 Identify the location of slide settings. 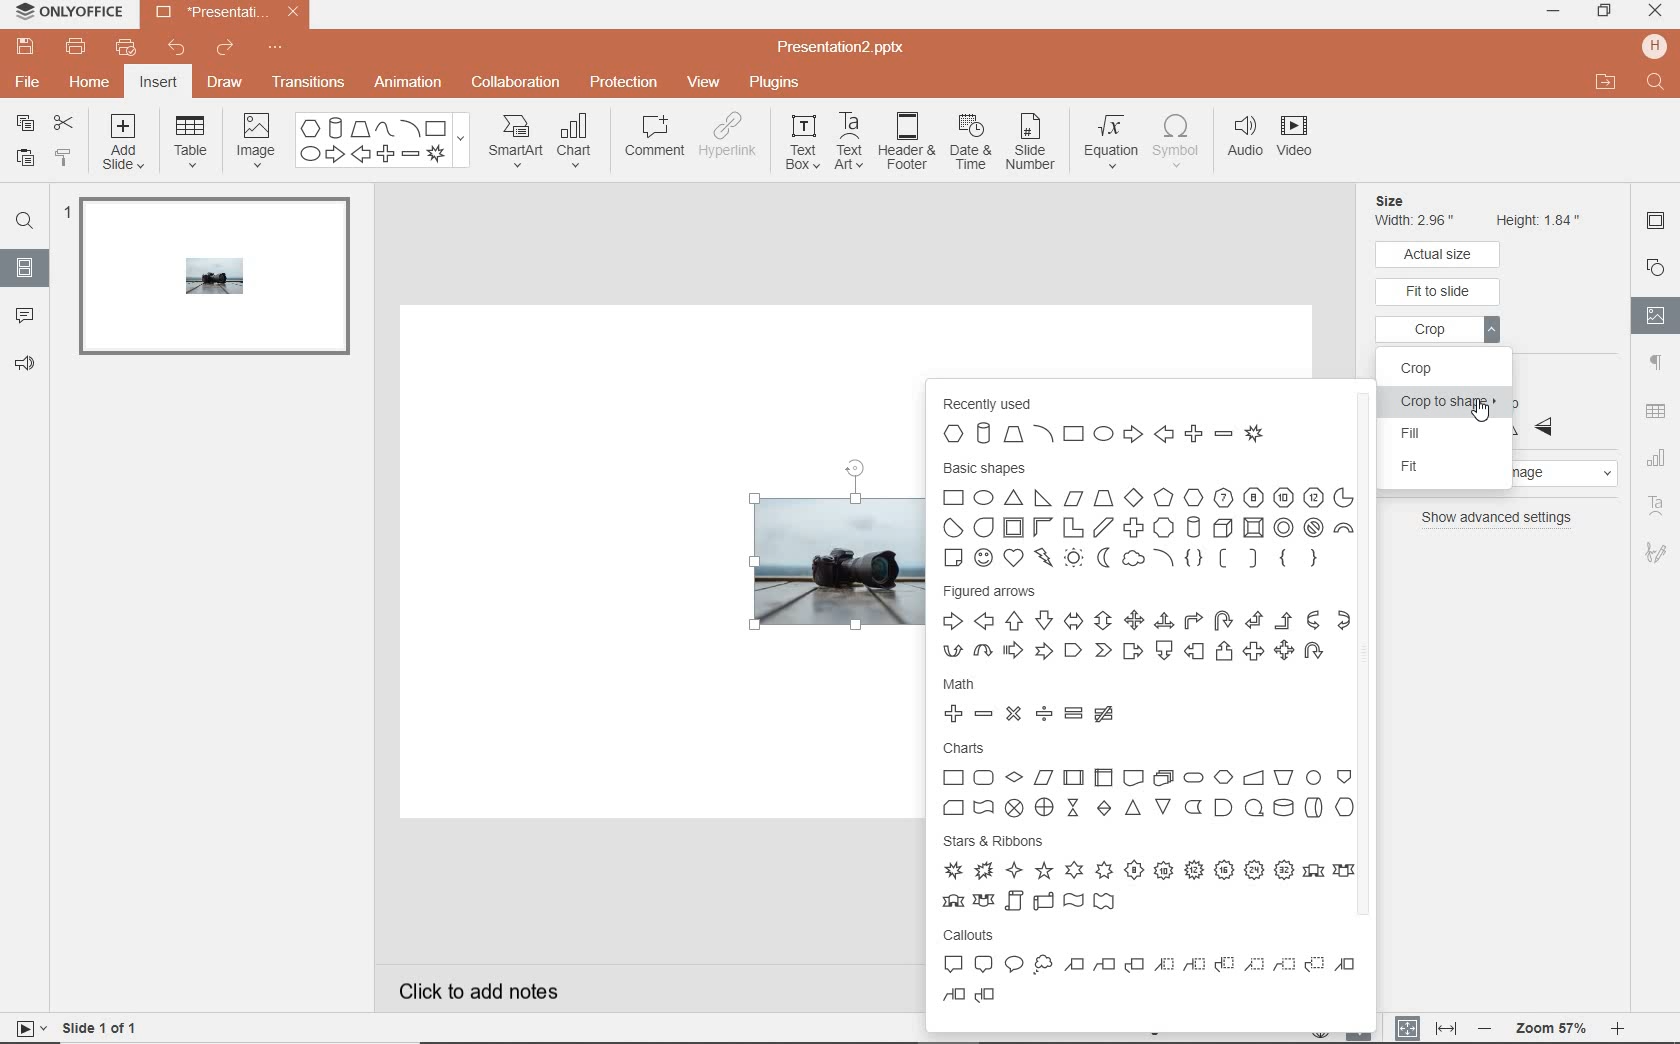
(1656, 224).